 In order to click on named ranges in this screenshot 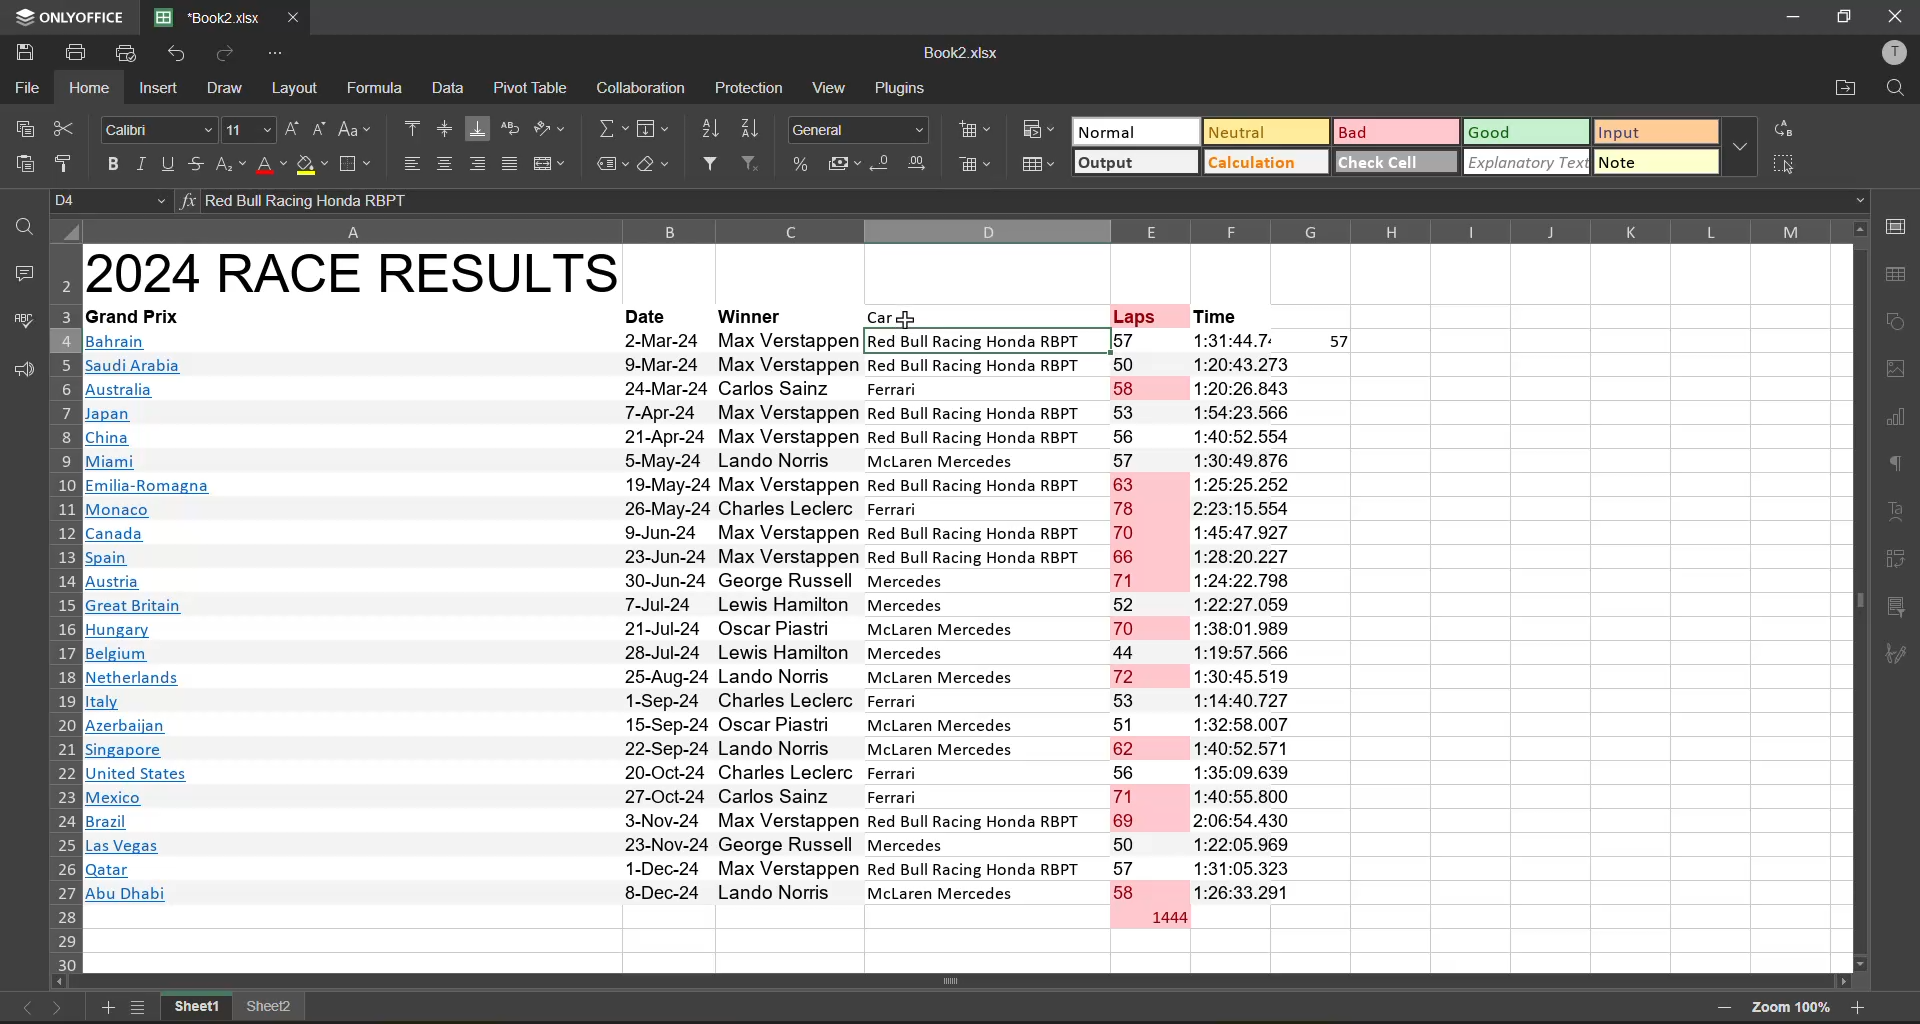, I will do `click(608, 165)`.